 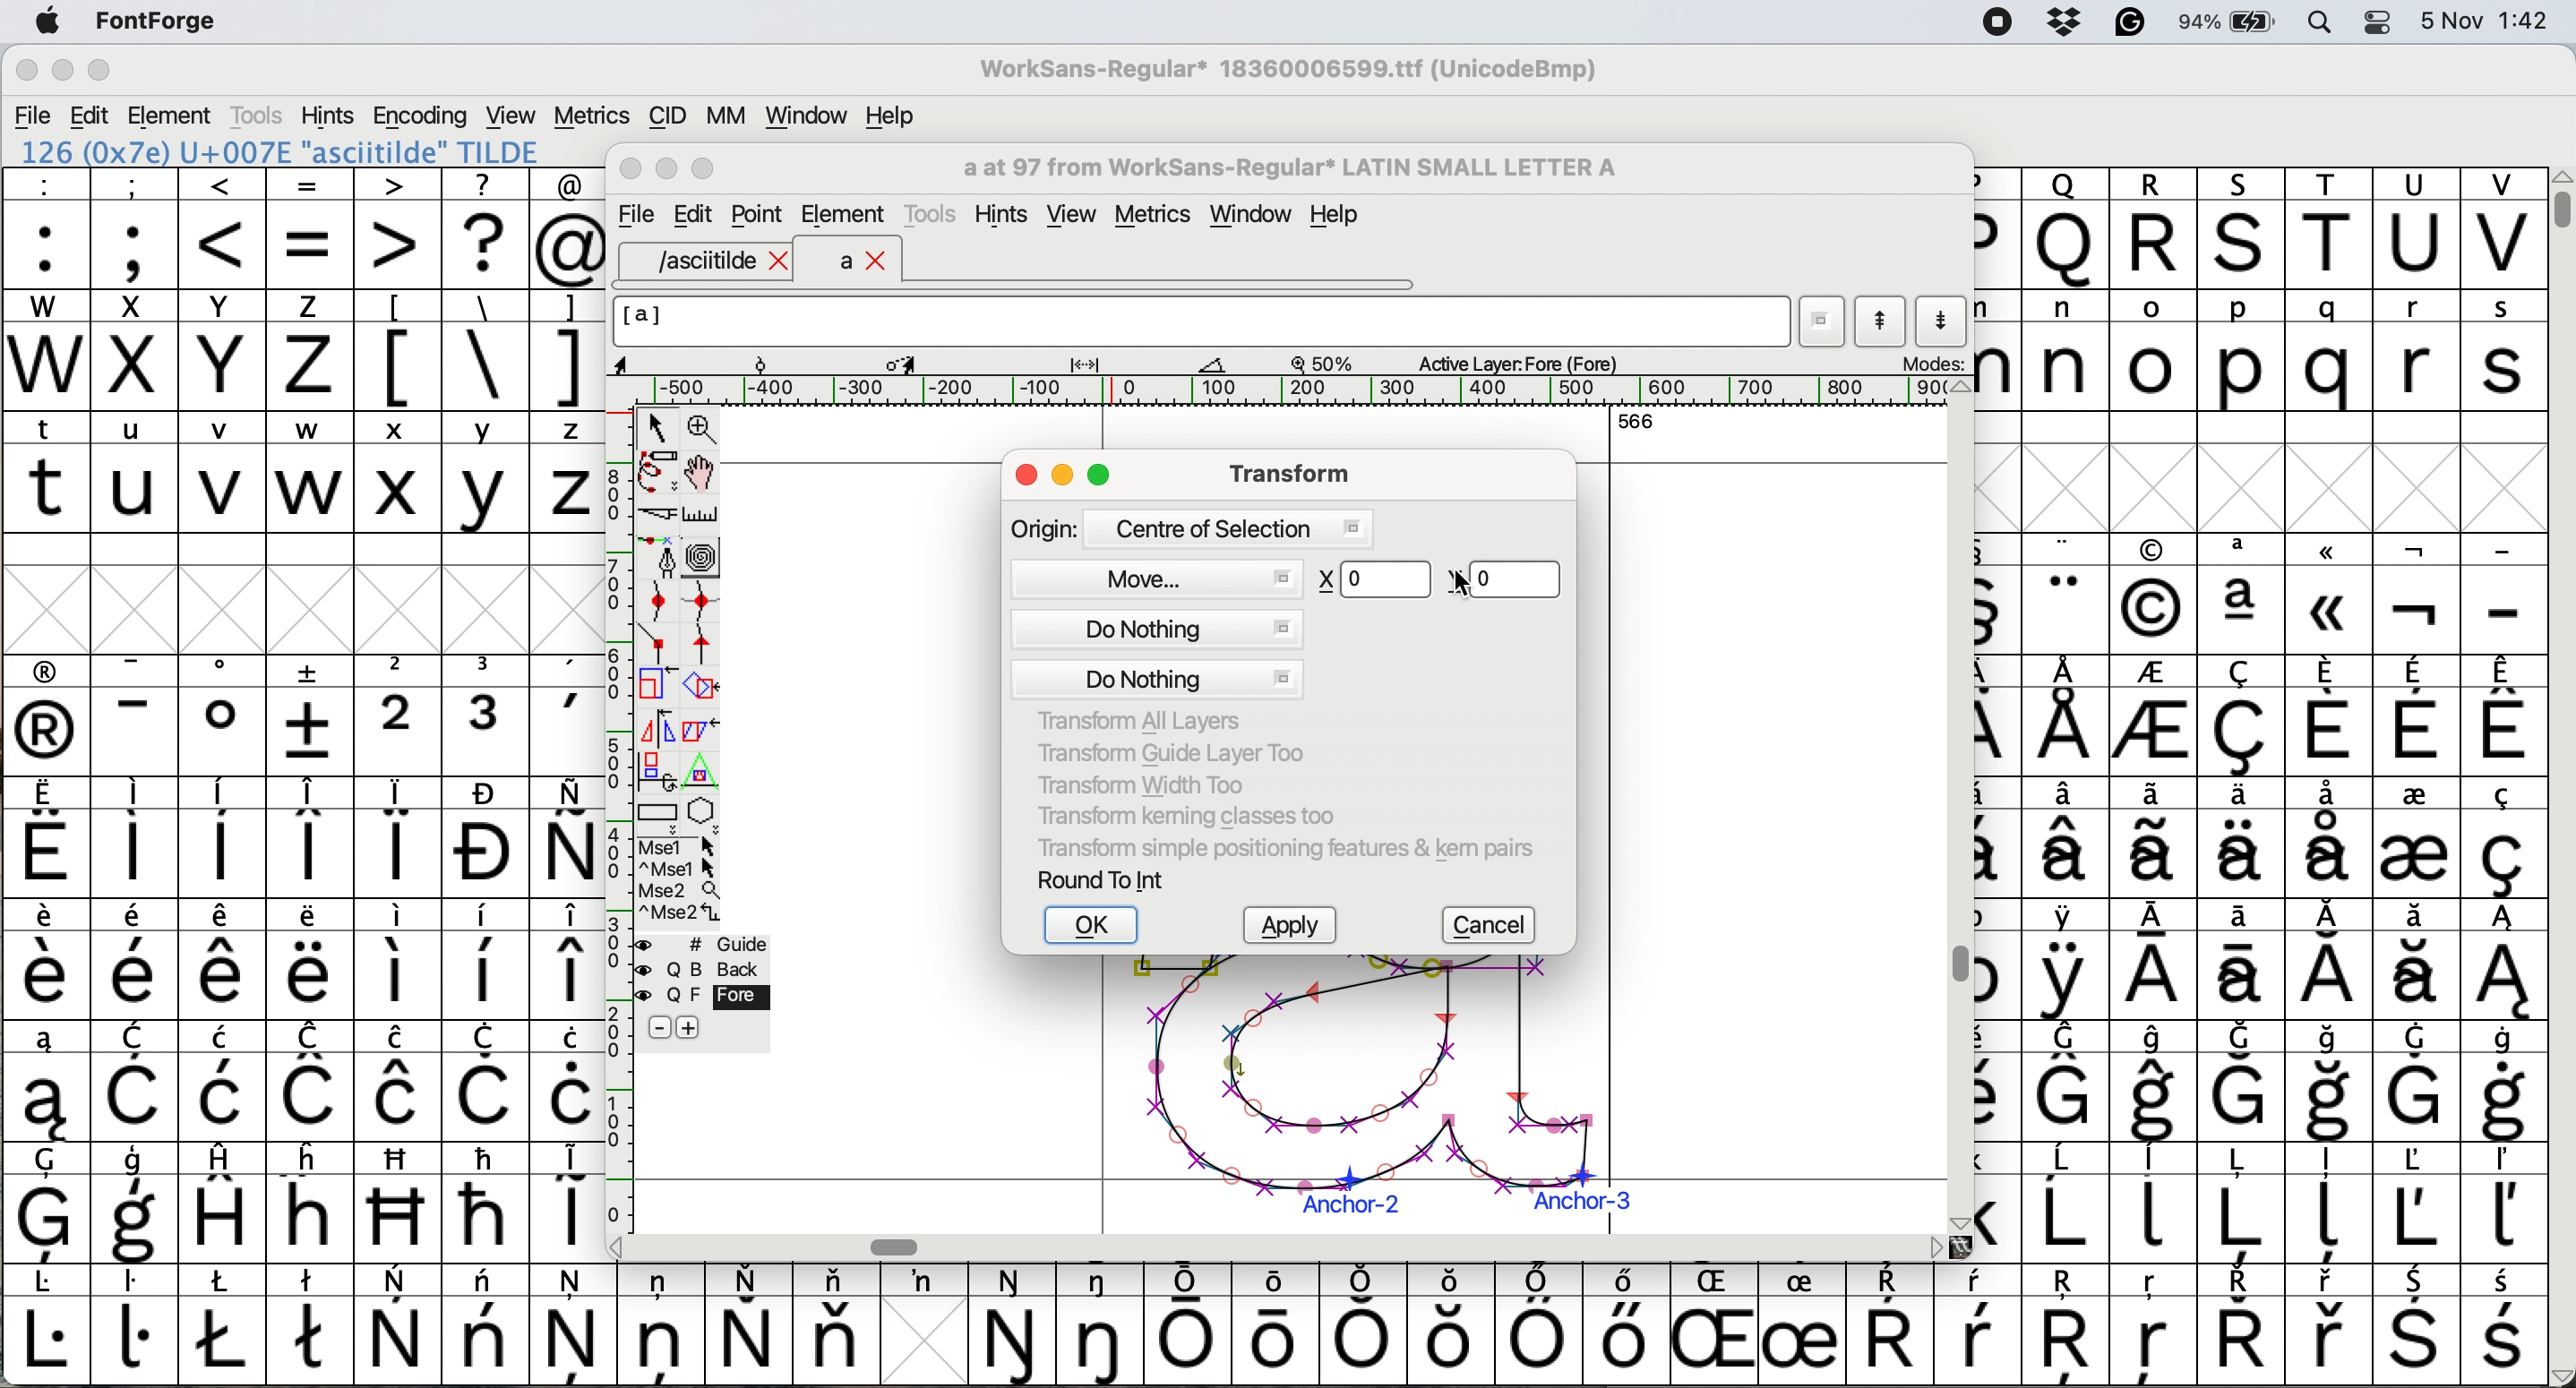 I want to click on rotate the selection, so click(x=711, y=688).